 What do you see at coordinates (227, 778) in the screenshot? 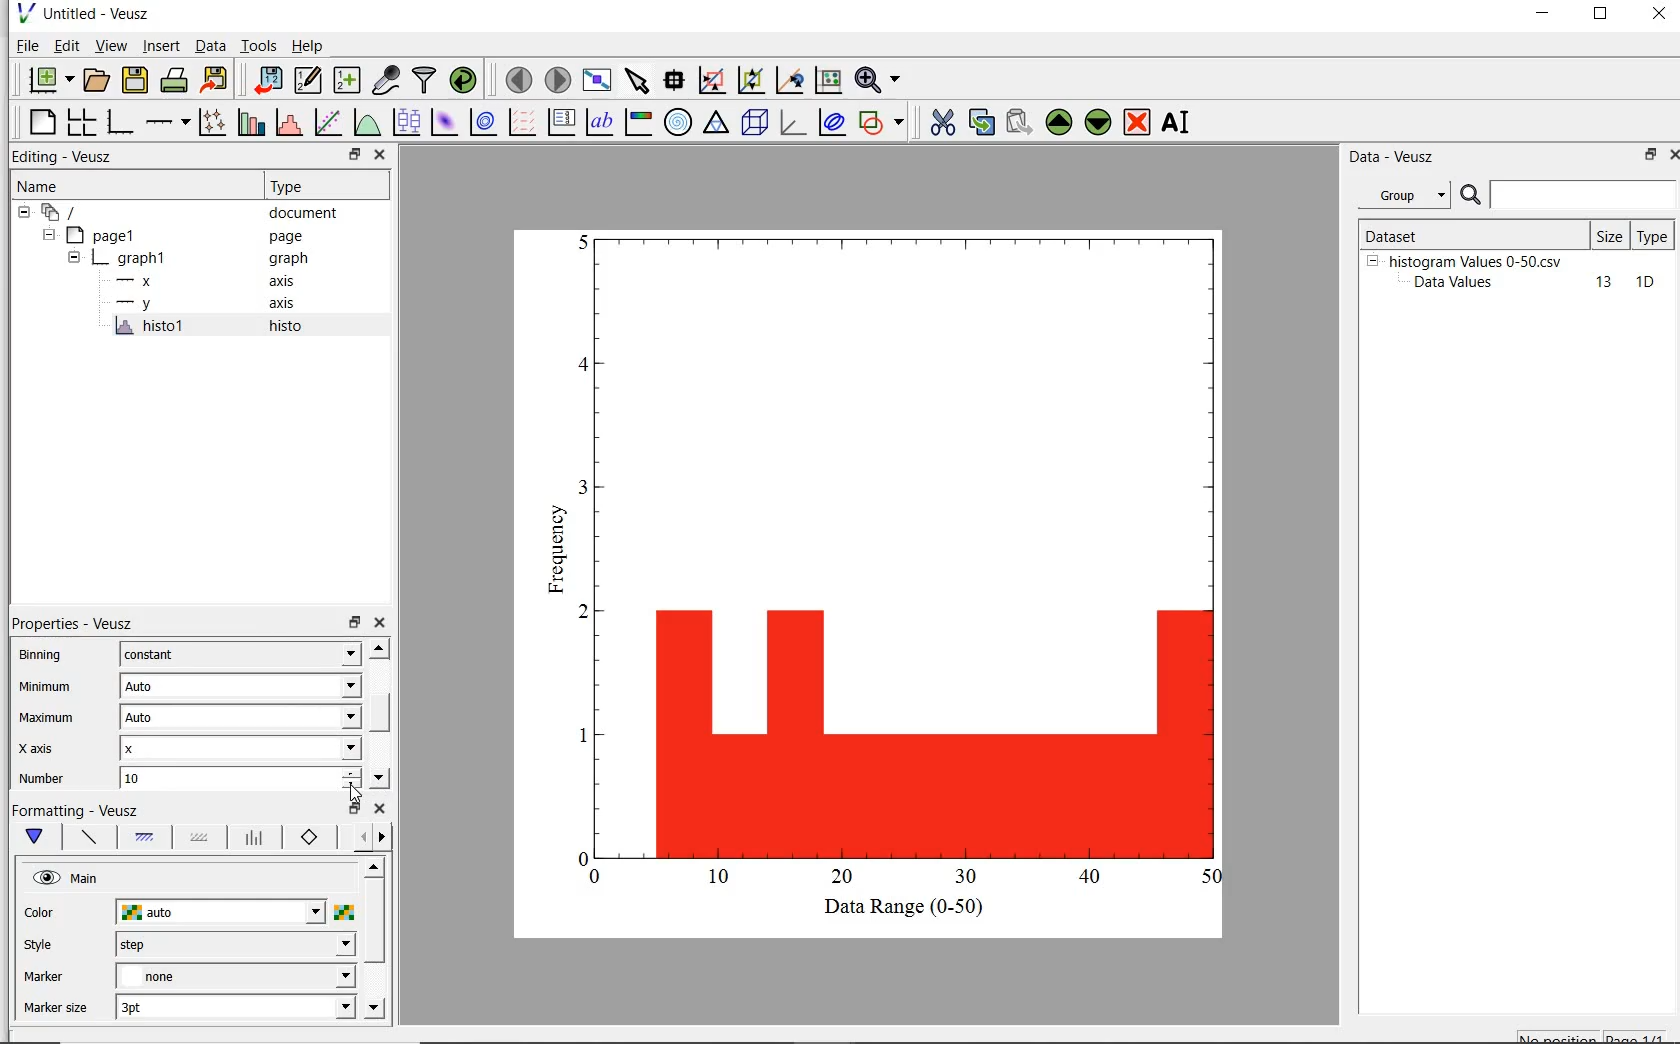
I see ` 10` at bounding box center [227, 778].